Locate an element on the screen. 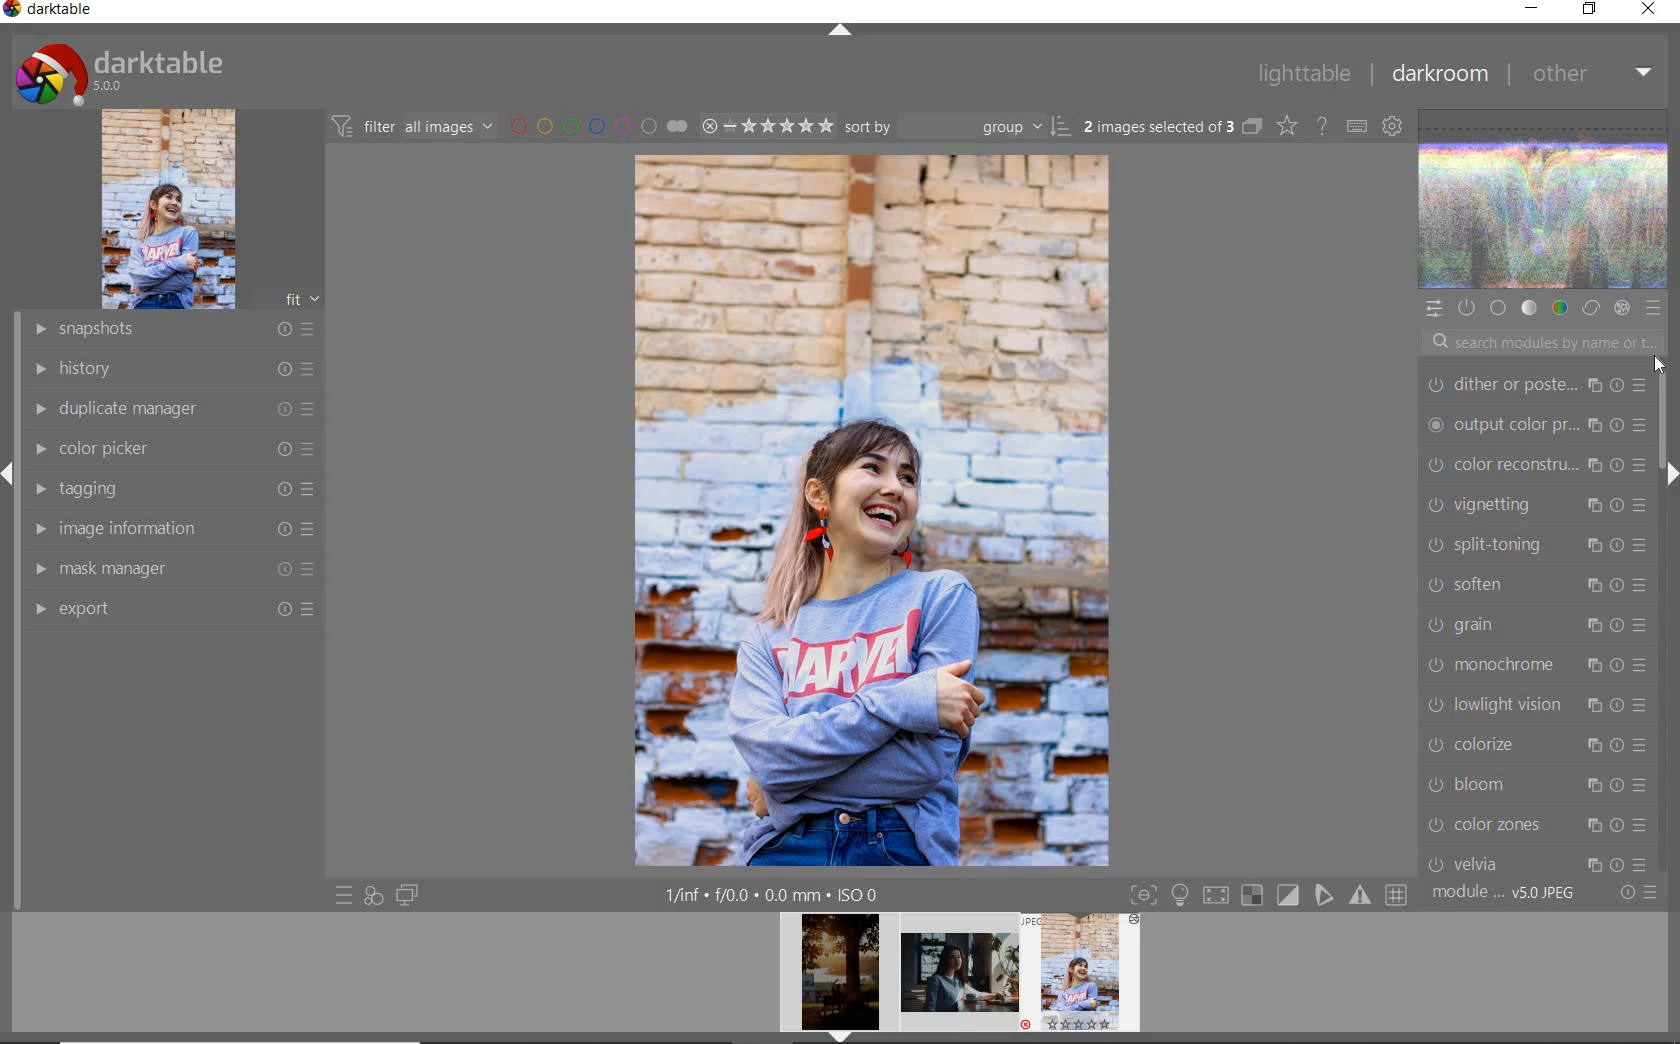 The width and height of the screenshot is (1680, 1044). expand/collapse is located at coordinates (839, 32).